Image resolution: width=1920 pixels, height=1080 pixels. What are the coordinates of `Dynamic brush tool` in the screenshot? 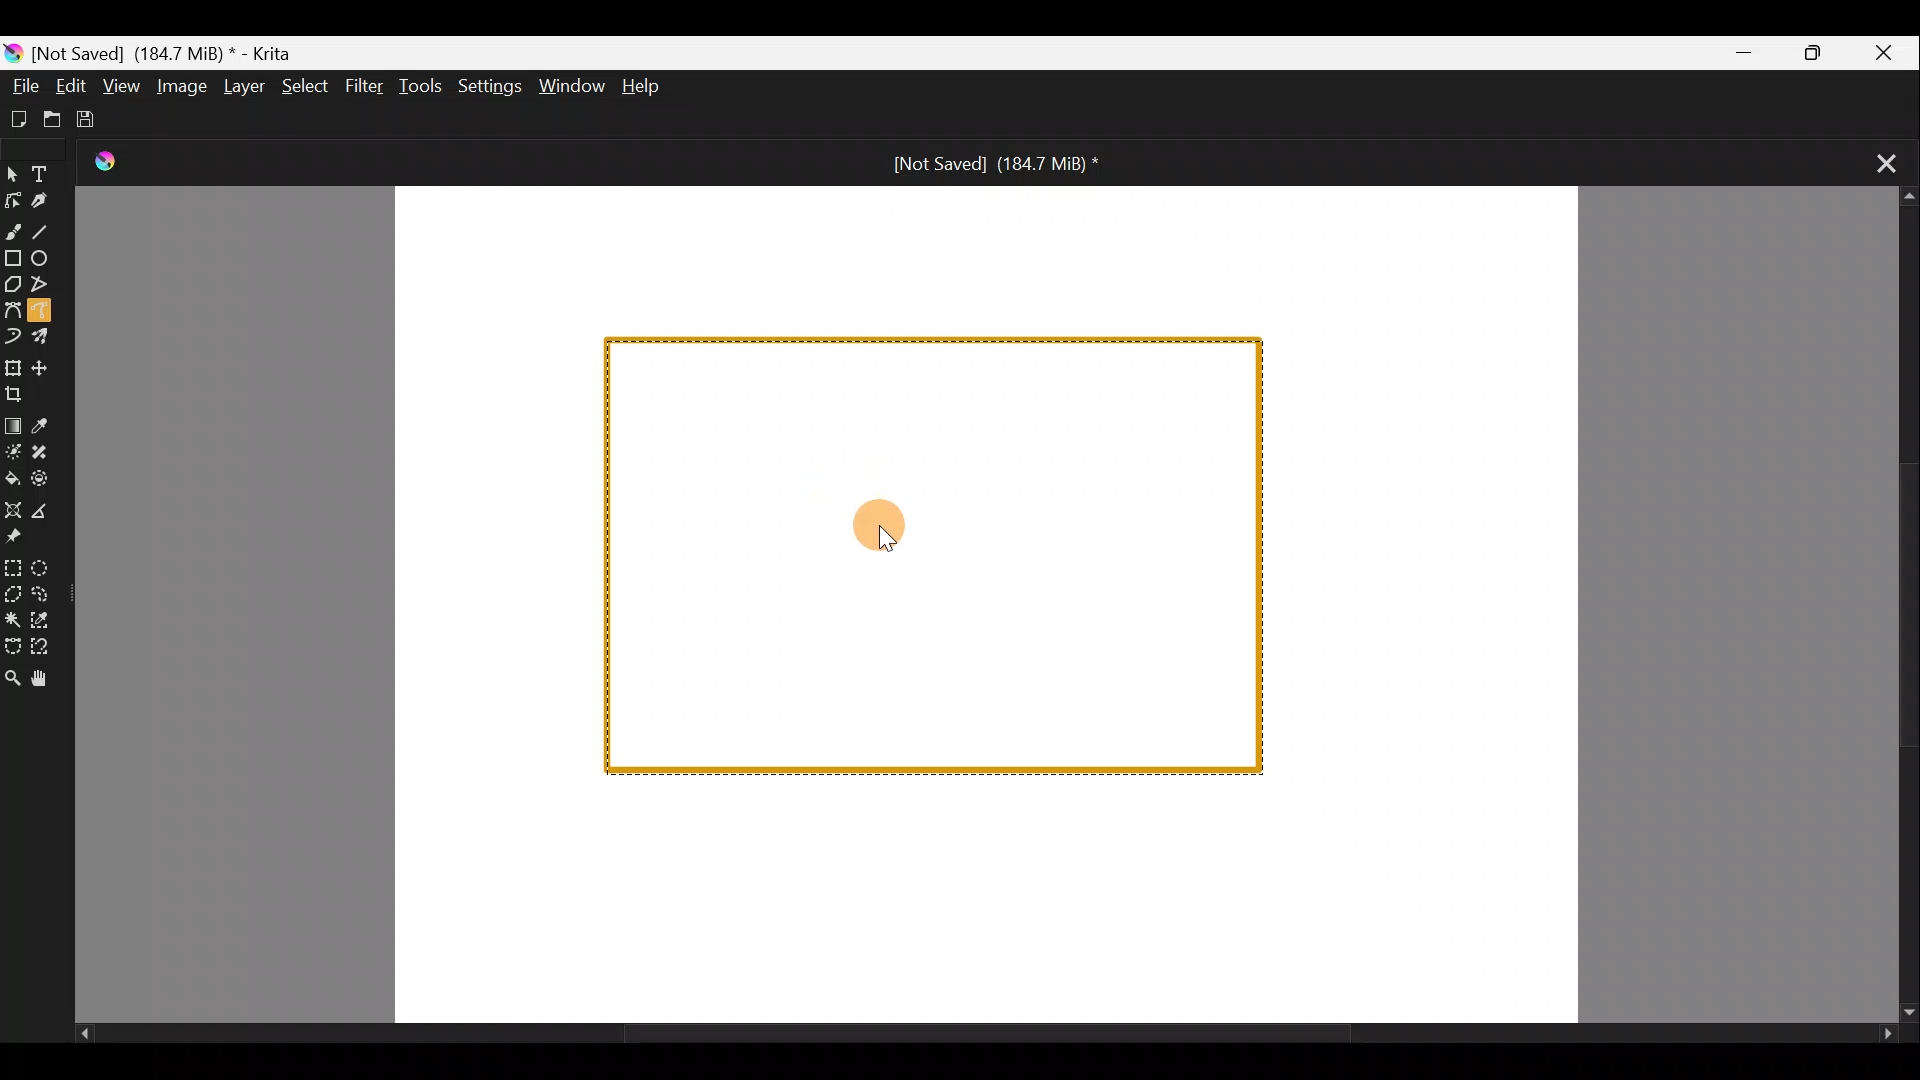 It's located at (13, 337).